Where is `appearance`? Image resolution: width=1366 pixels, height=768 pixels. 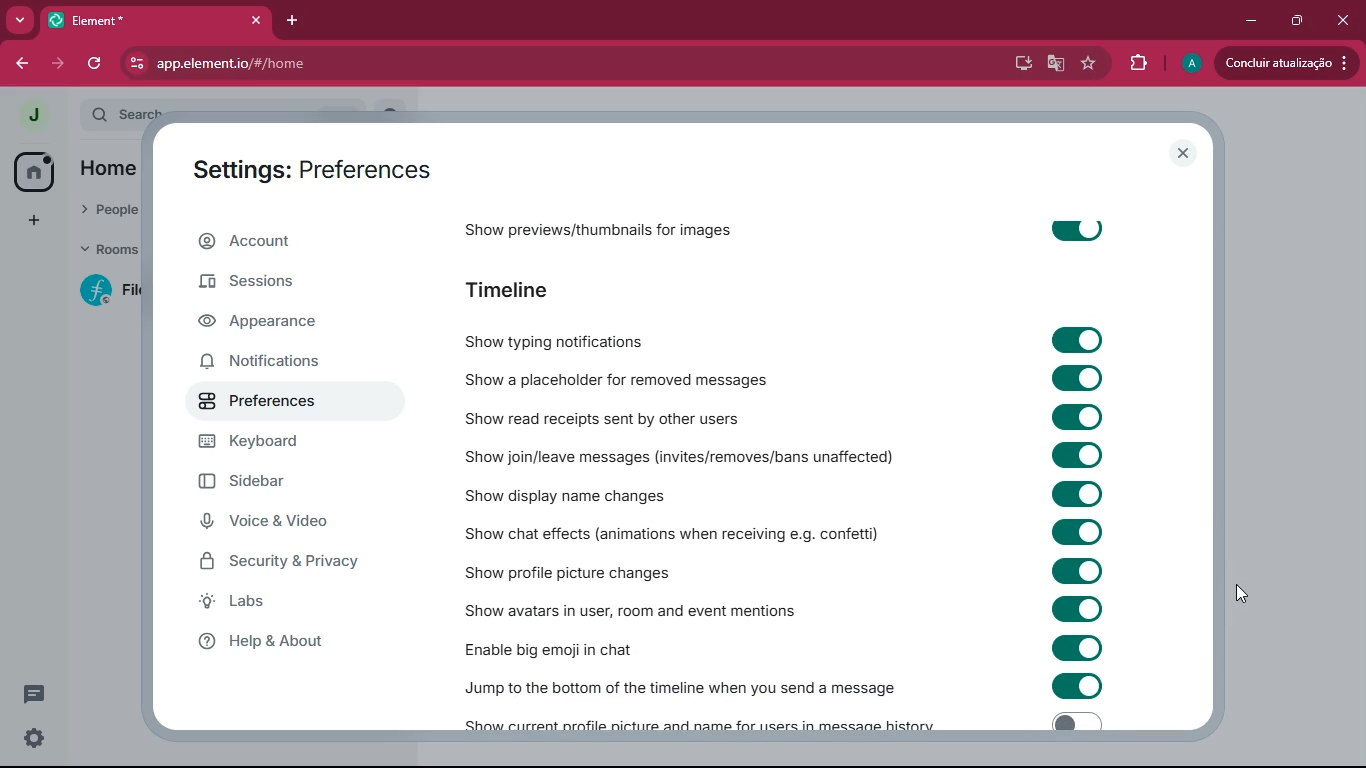 appearance is located at coordinates (282, 322).